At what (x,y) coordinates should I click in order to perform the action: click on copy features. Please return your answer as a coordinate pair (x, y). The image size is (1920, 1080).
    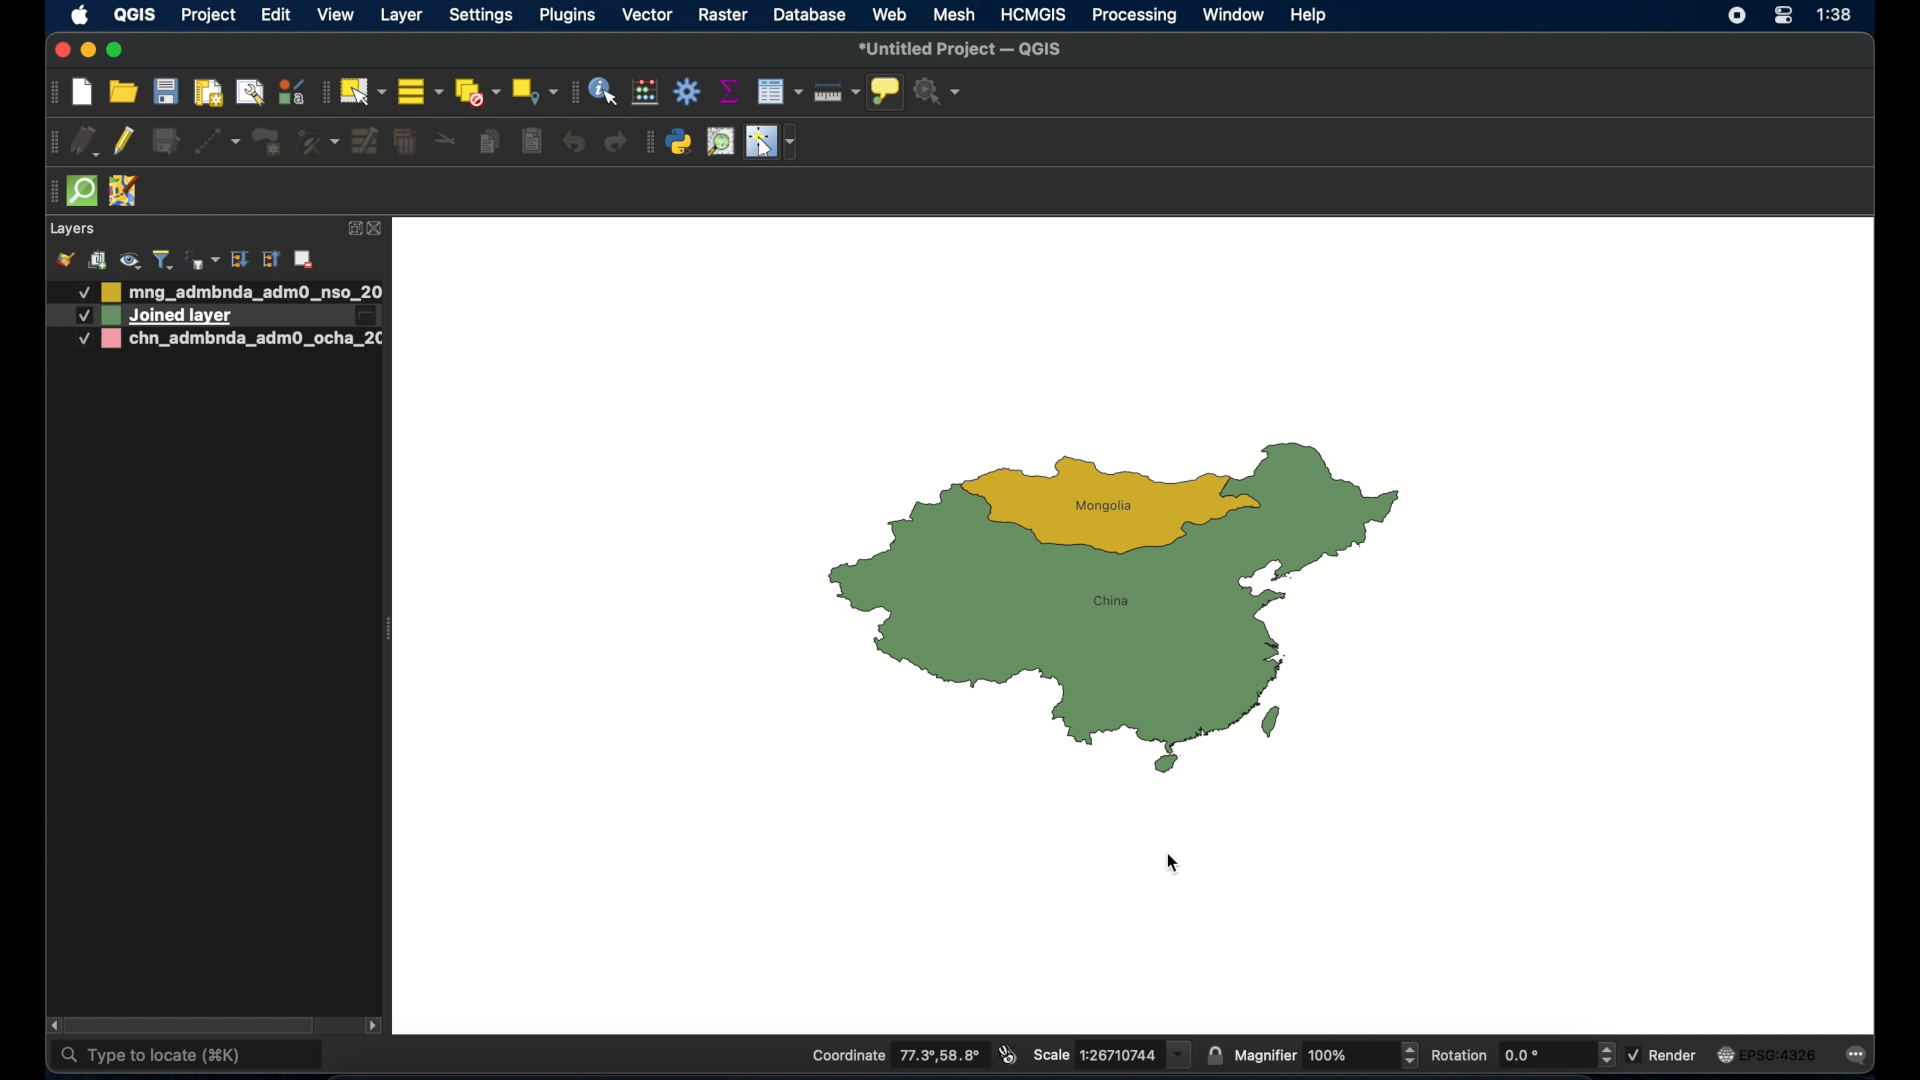
    Looking at the image, I should click on (491, 145).